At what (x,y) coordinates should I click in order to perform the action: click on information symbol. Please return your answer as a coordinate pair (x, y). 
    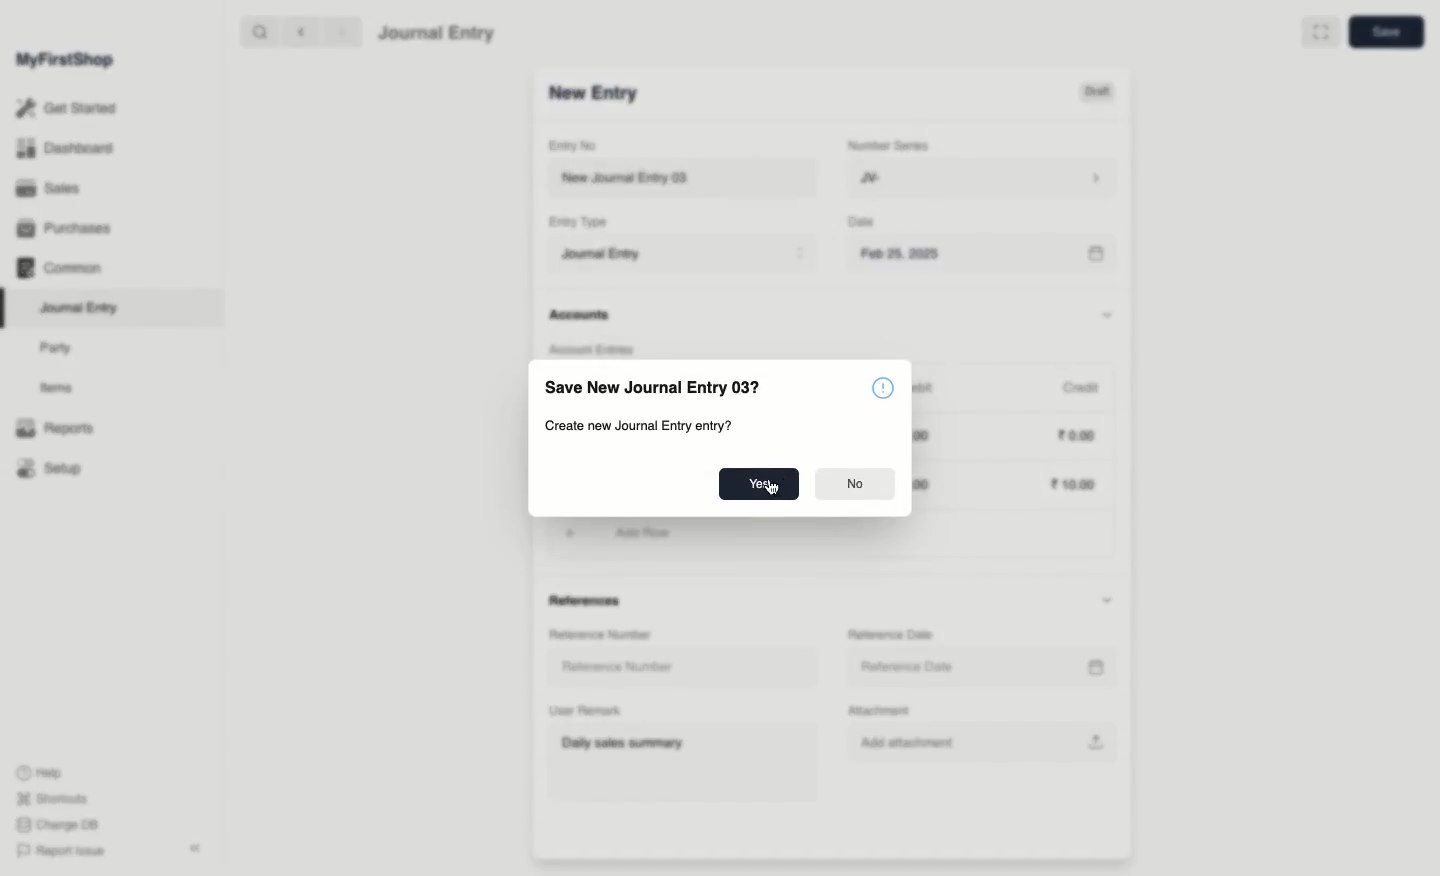
    Looking at the image, I should click on (884, 386).